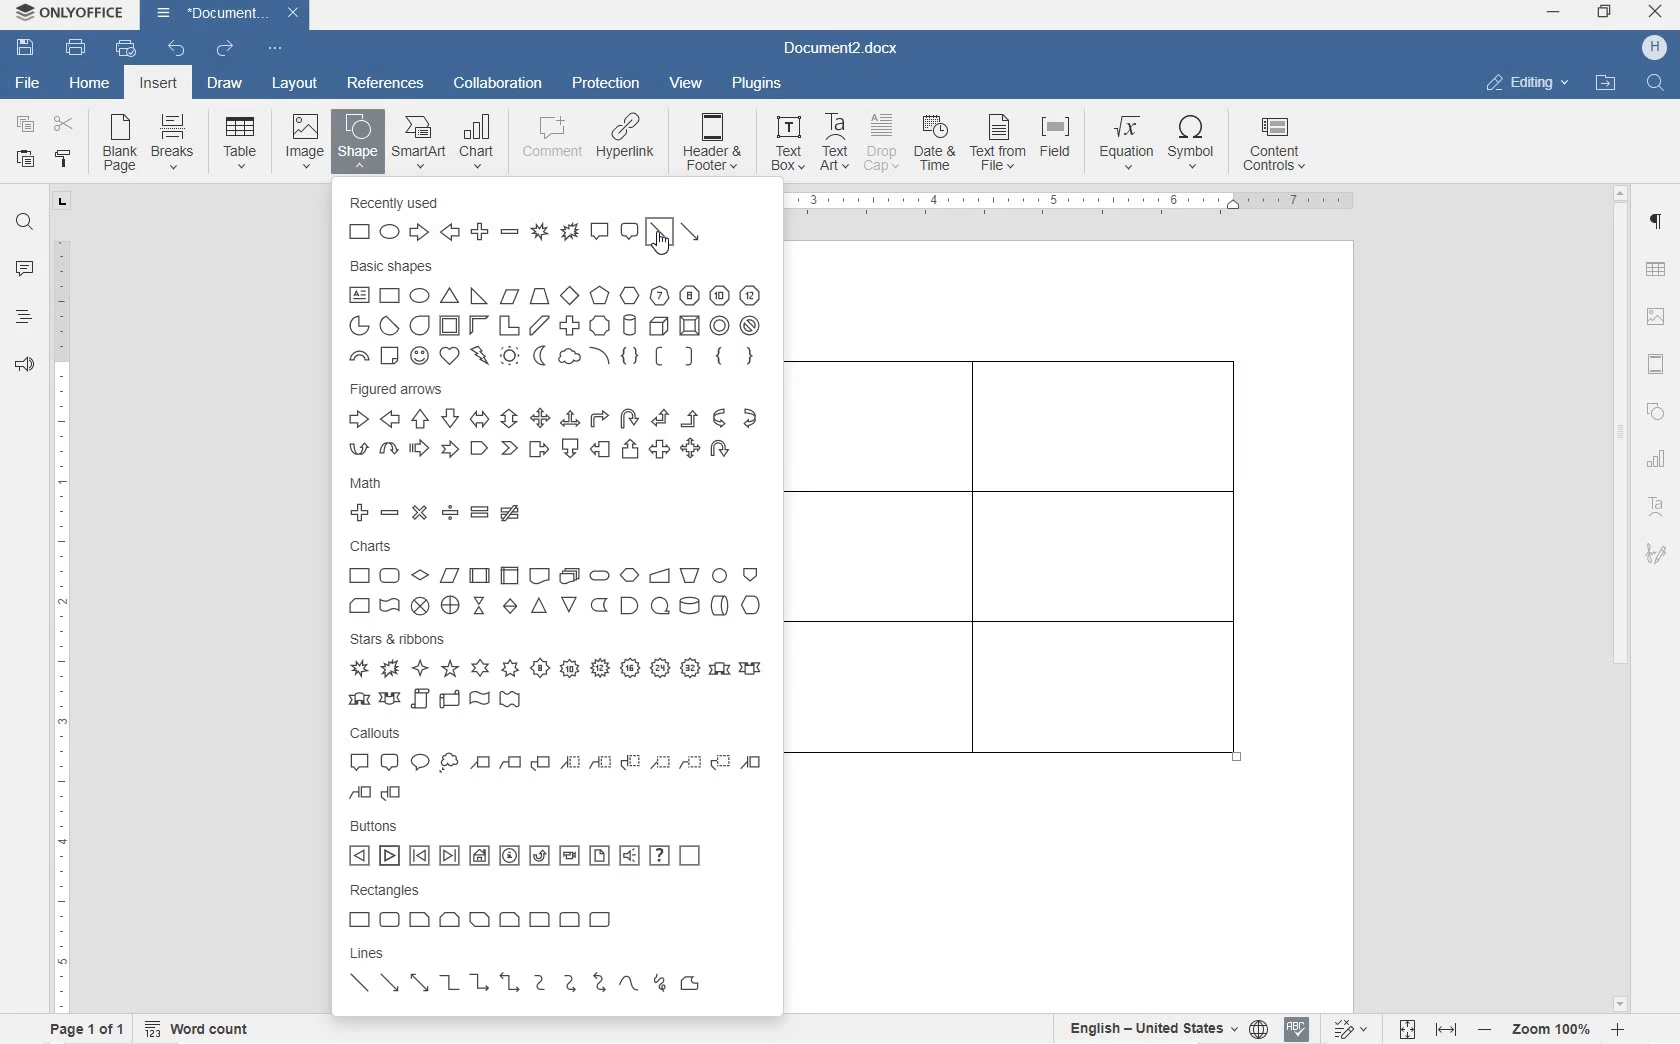 The image size is (1680, 1044). Describe the element at coordinates (1127, 143) in the screenshot. I see `EQUATION` at that location.